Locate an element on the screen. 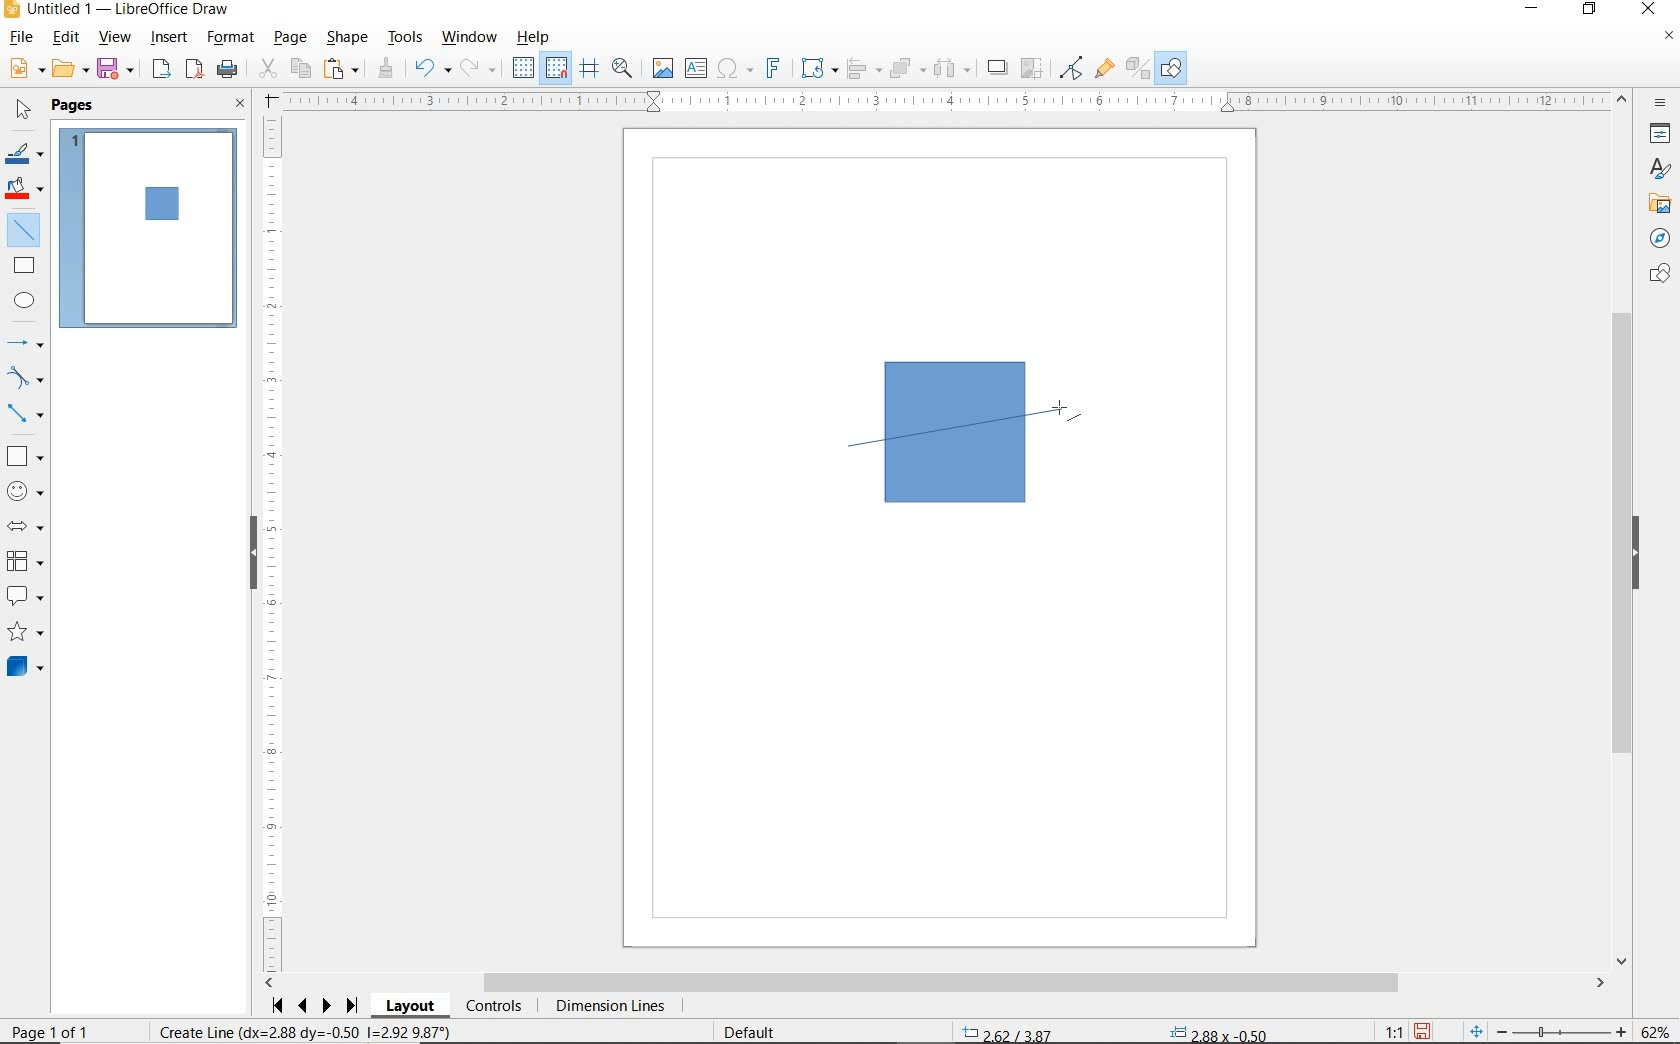 The image size is (1680, 1044). INSERT LINE is located at coordinates (27, 230).